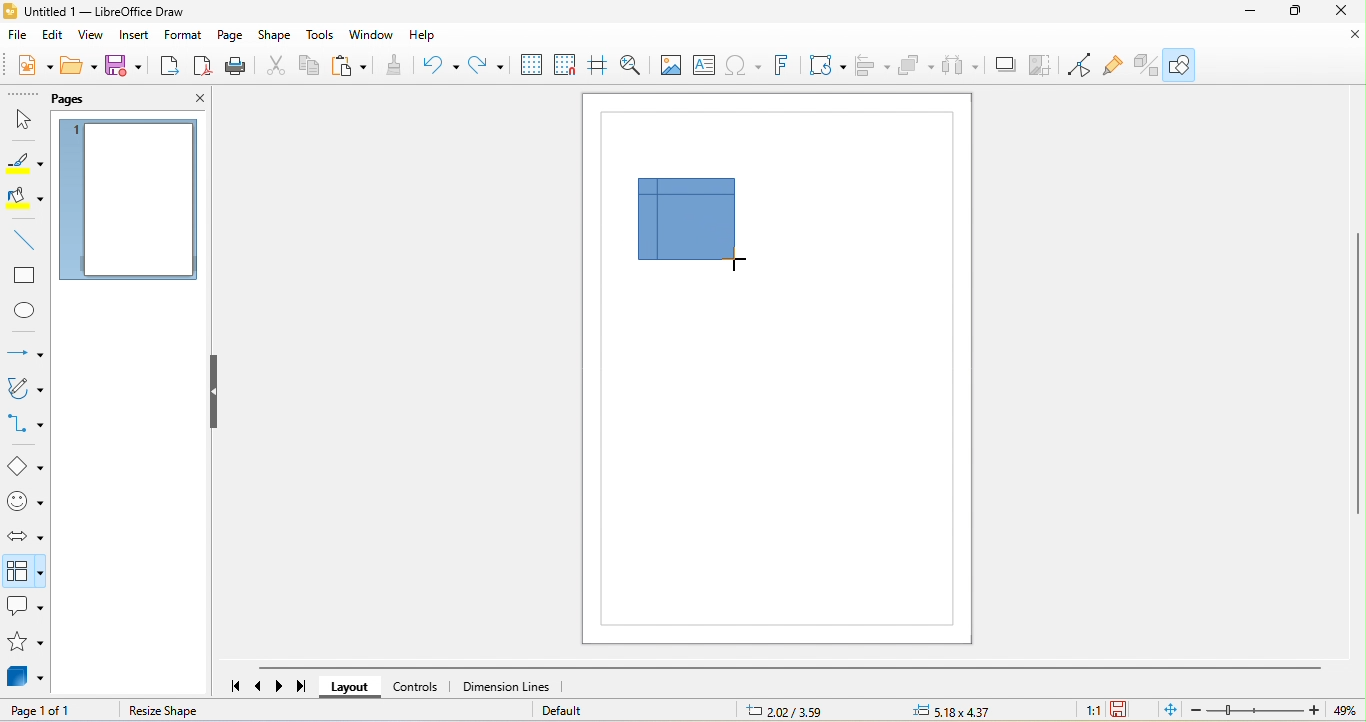 This screenshot has width=1366, height=722. Describe the element at coordinates (26, 607) in the screenshot. I see `callout shape` at that location.